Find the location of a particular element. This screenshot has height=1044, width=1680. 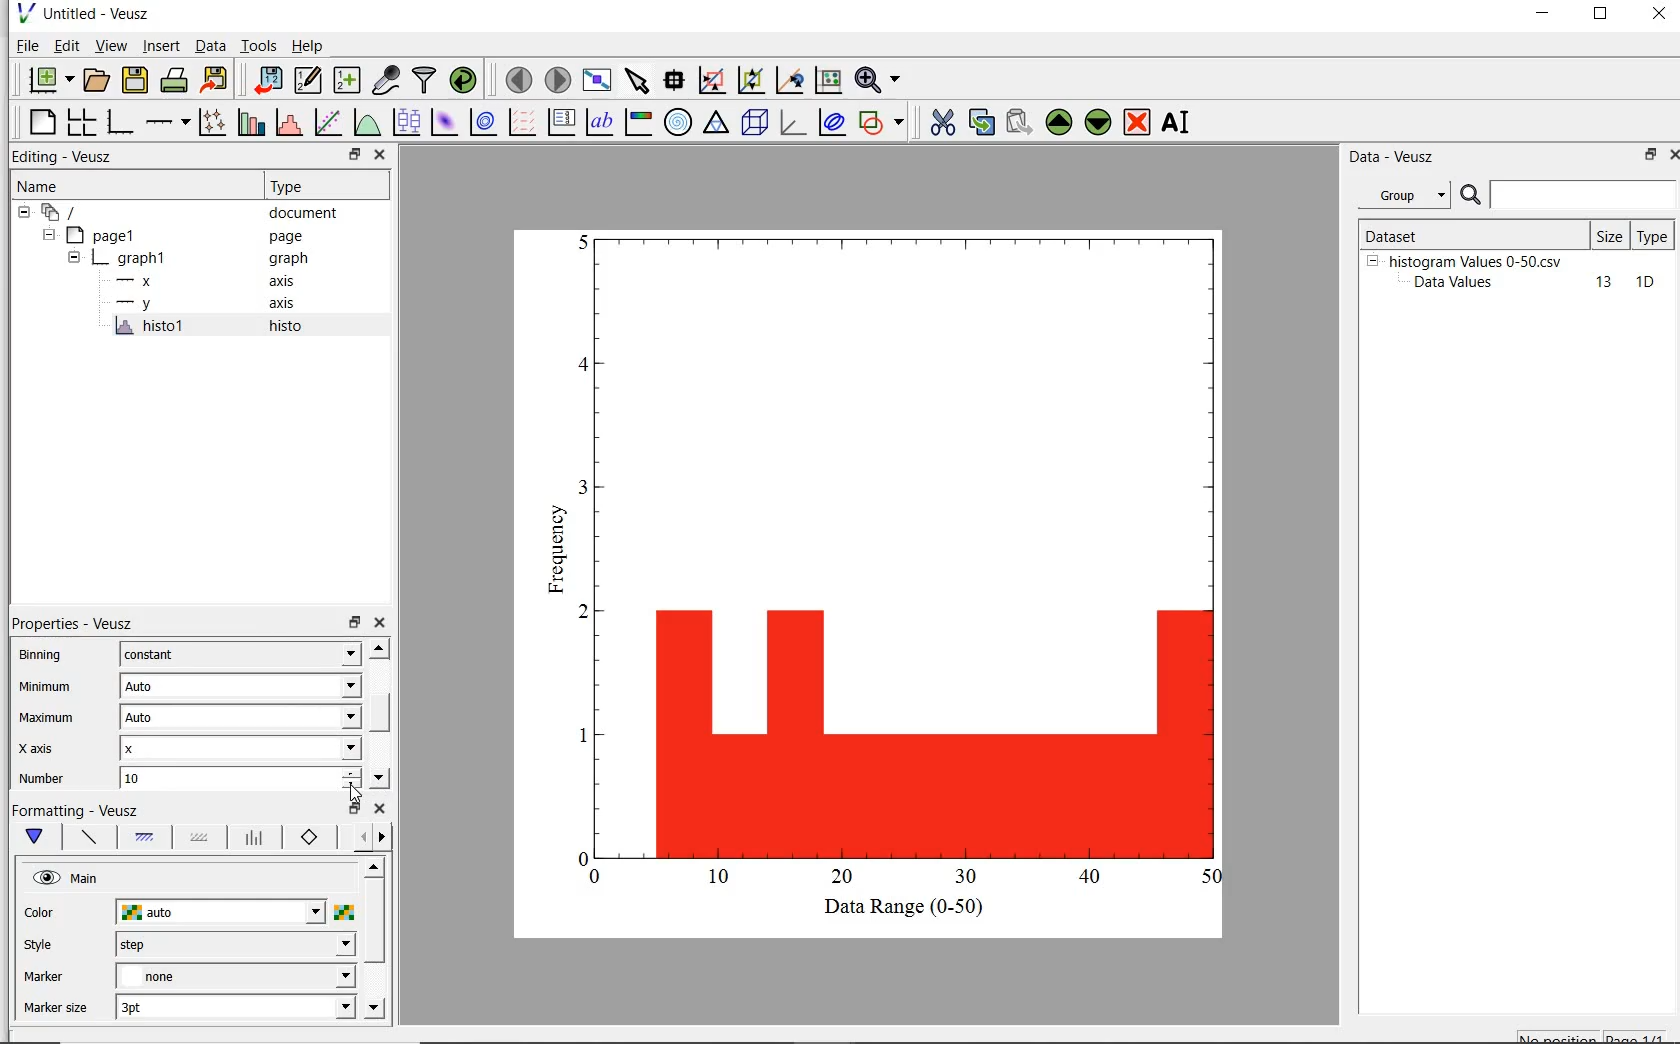

size is located at coordinates (1609, 236).